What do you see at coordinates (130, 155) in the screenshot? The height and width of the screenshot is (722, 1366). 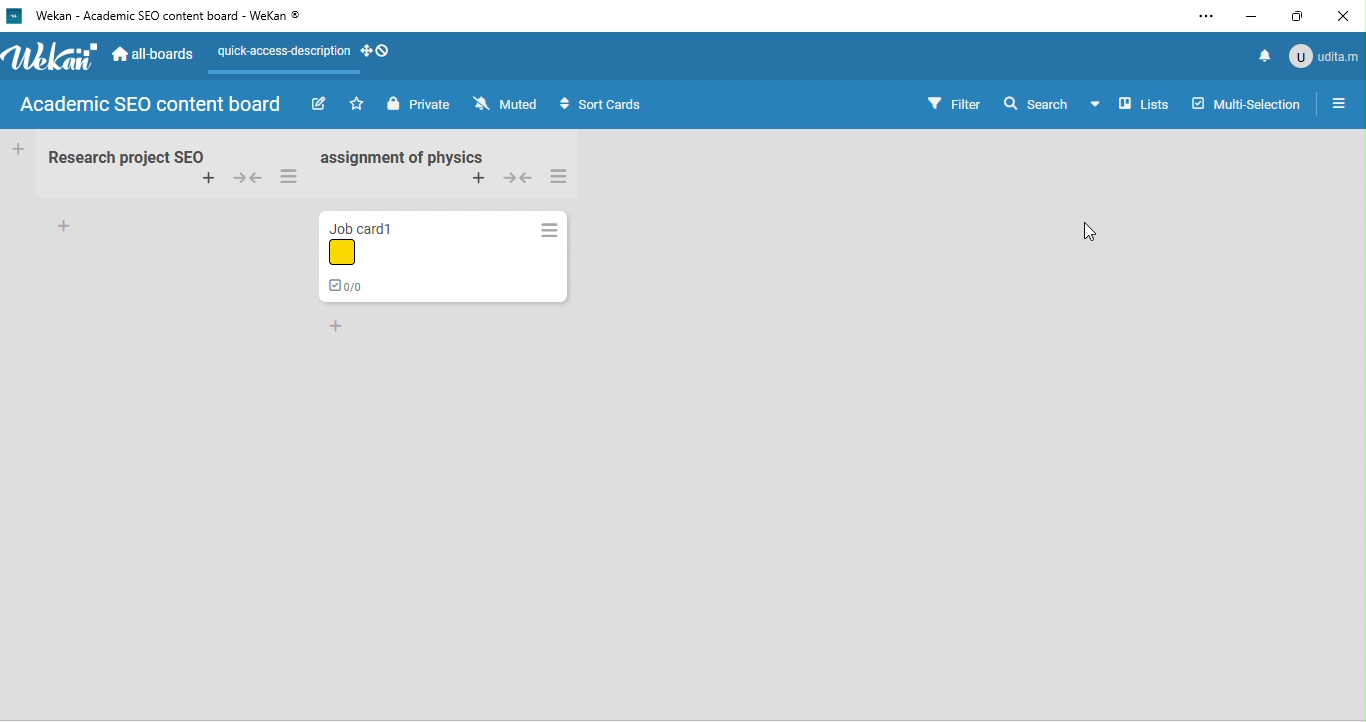 I see `research project seo` at bounding box center [130, 155].